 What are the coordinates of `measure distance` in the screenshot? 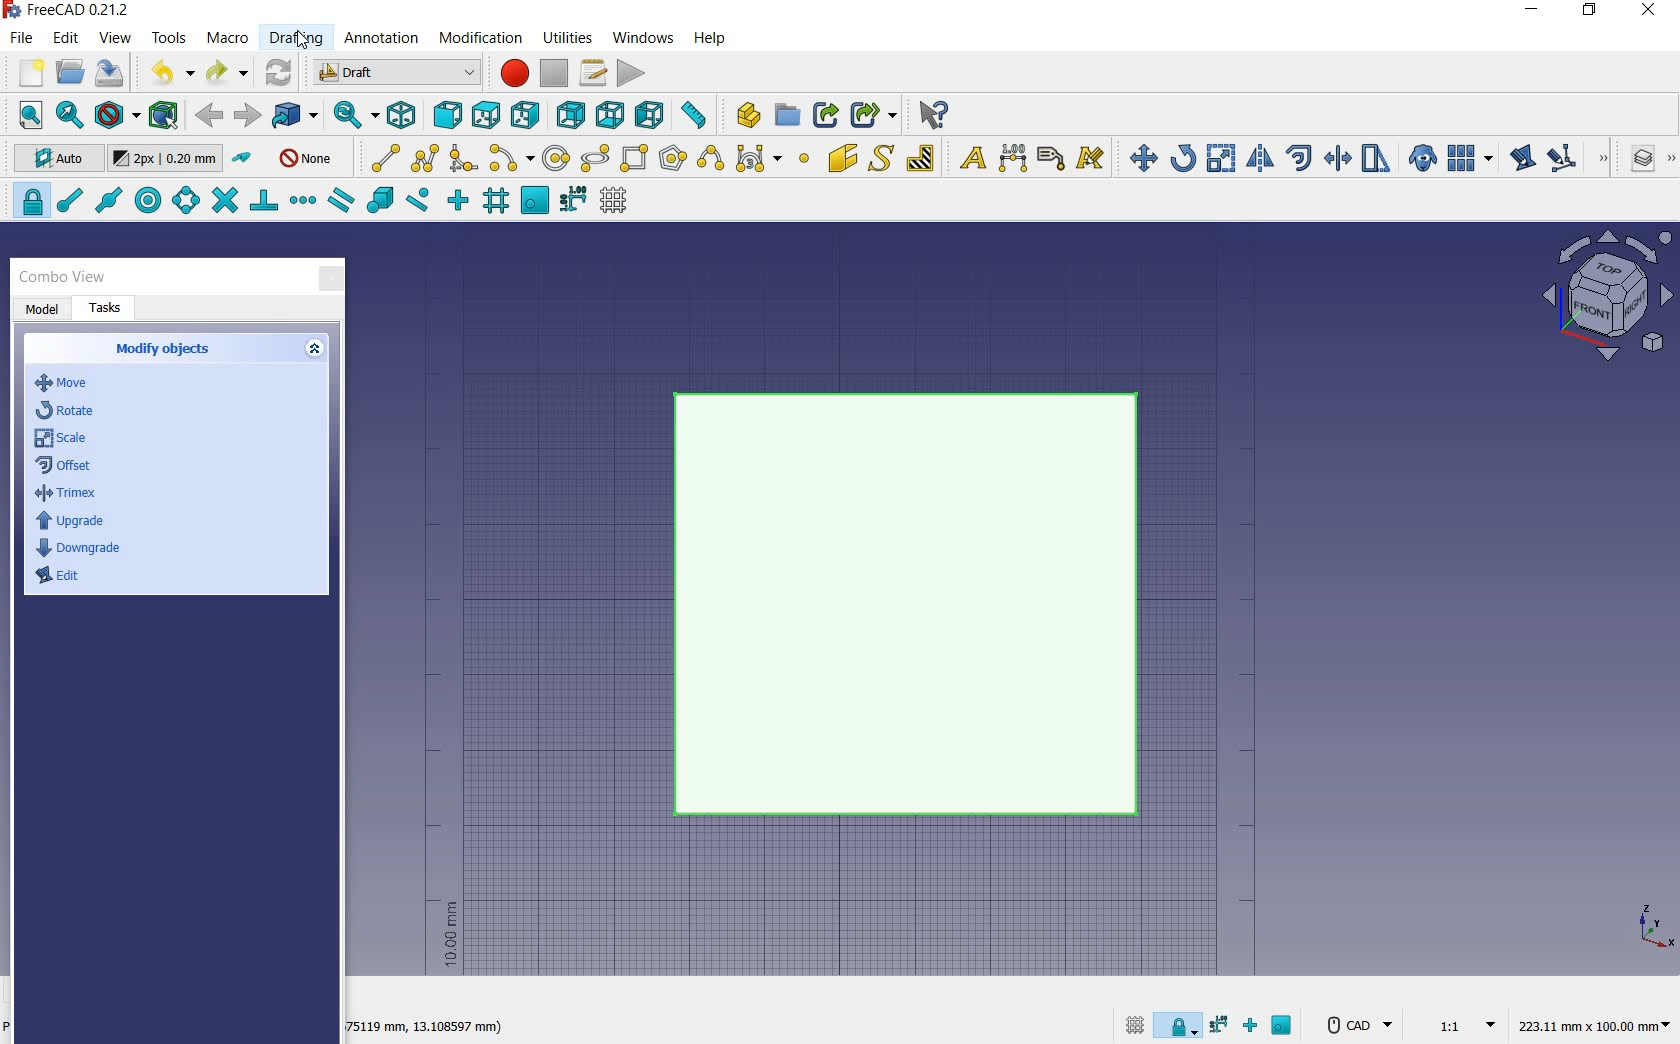 It's located at (696, 115).